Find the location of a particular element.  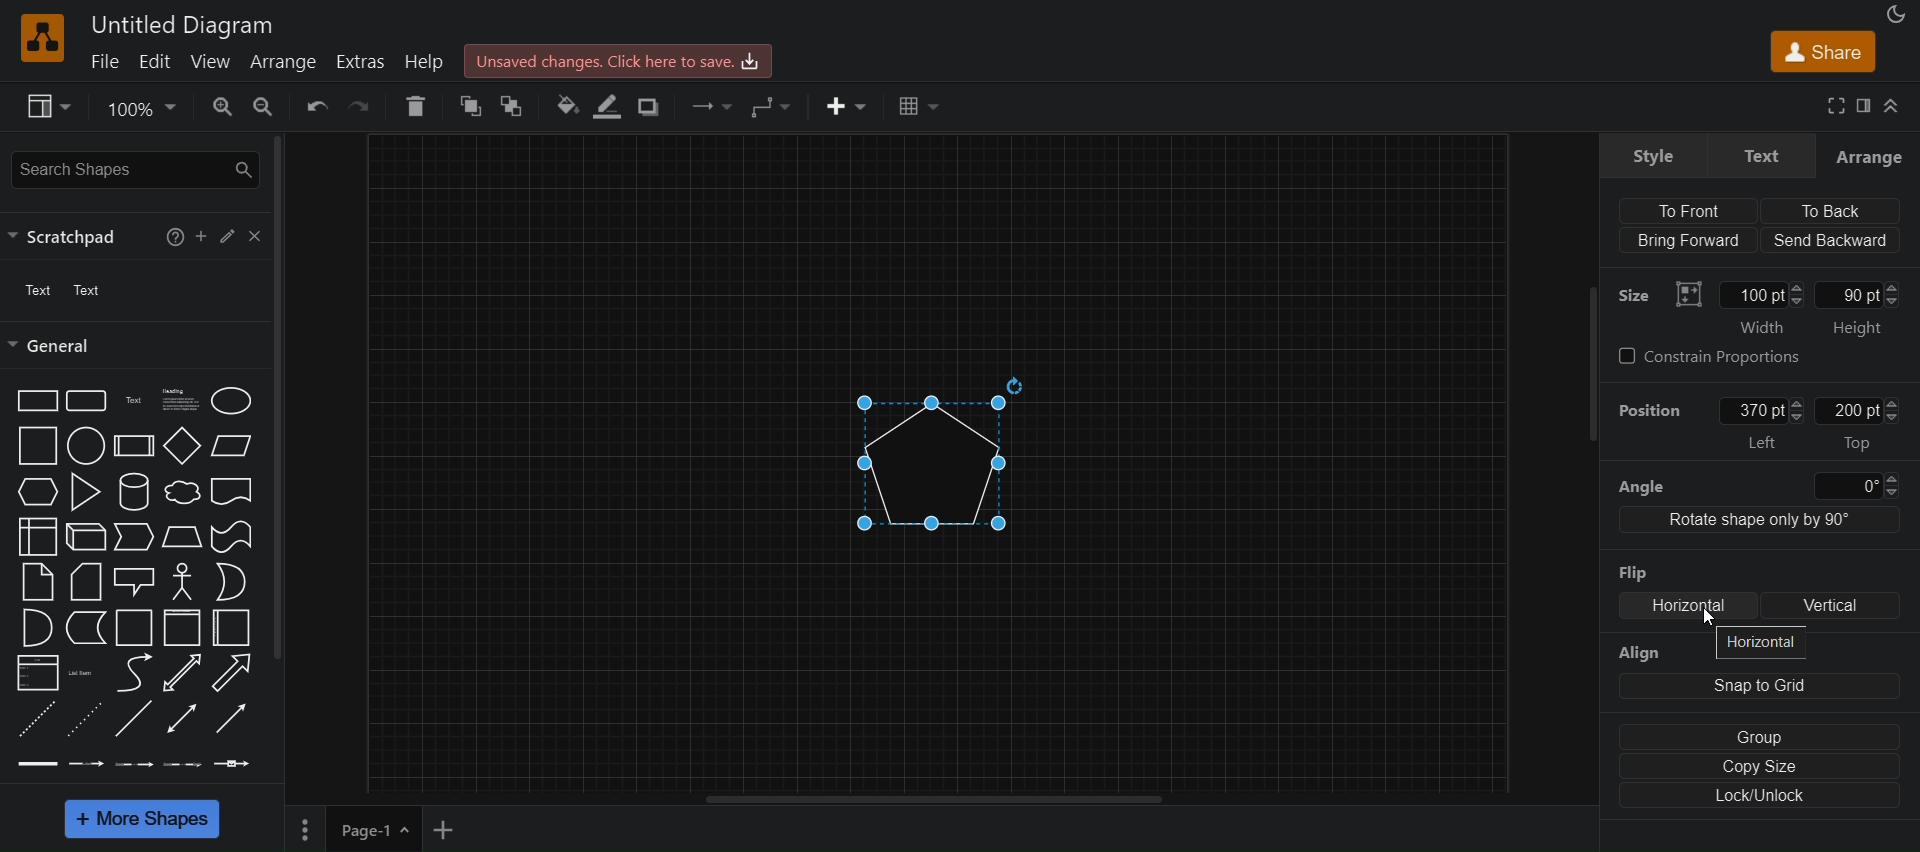

Cloud is located at coordinates (183, 492).